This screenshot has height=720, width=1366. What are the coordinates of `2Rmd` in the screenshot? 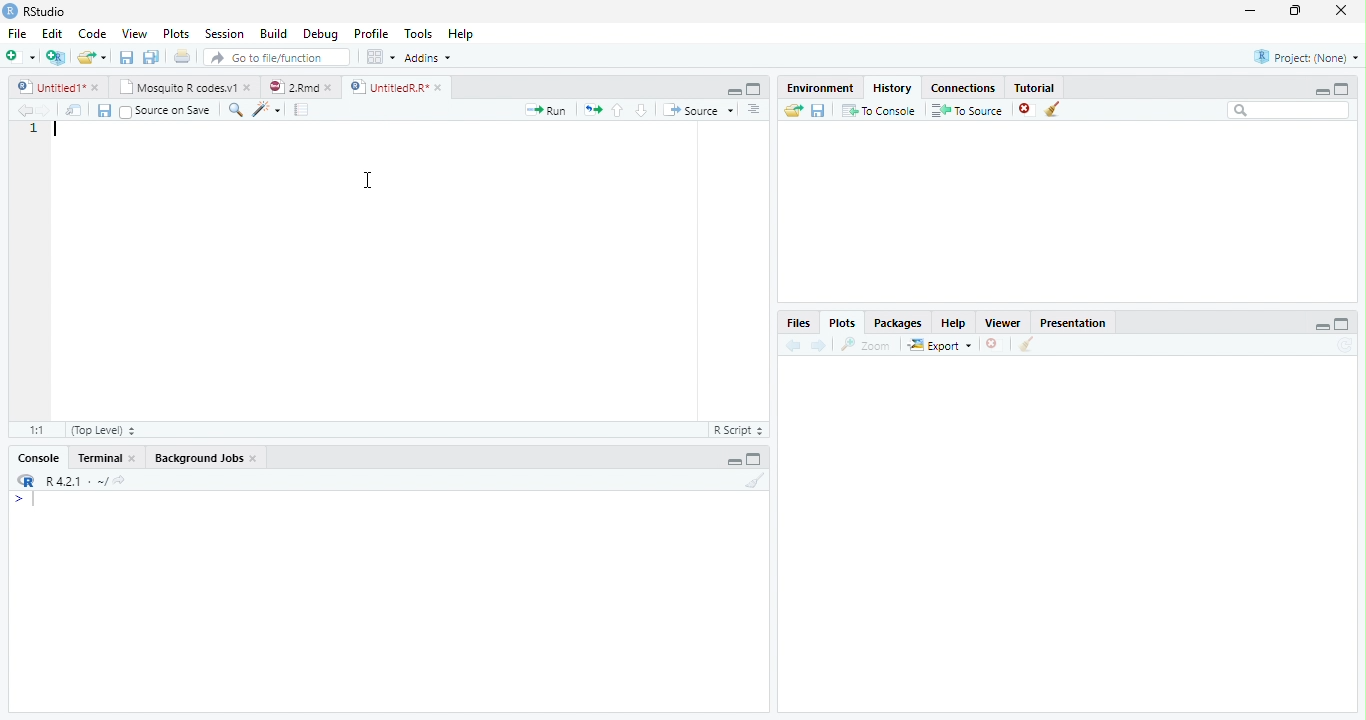 It's located at (292, 86).